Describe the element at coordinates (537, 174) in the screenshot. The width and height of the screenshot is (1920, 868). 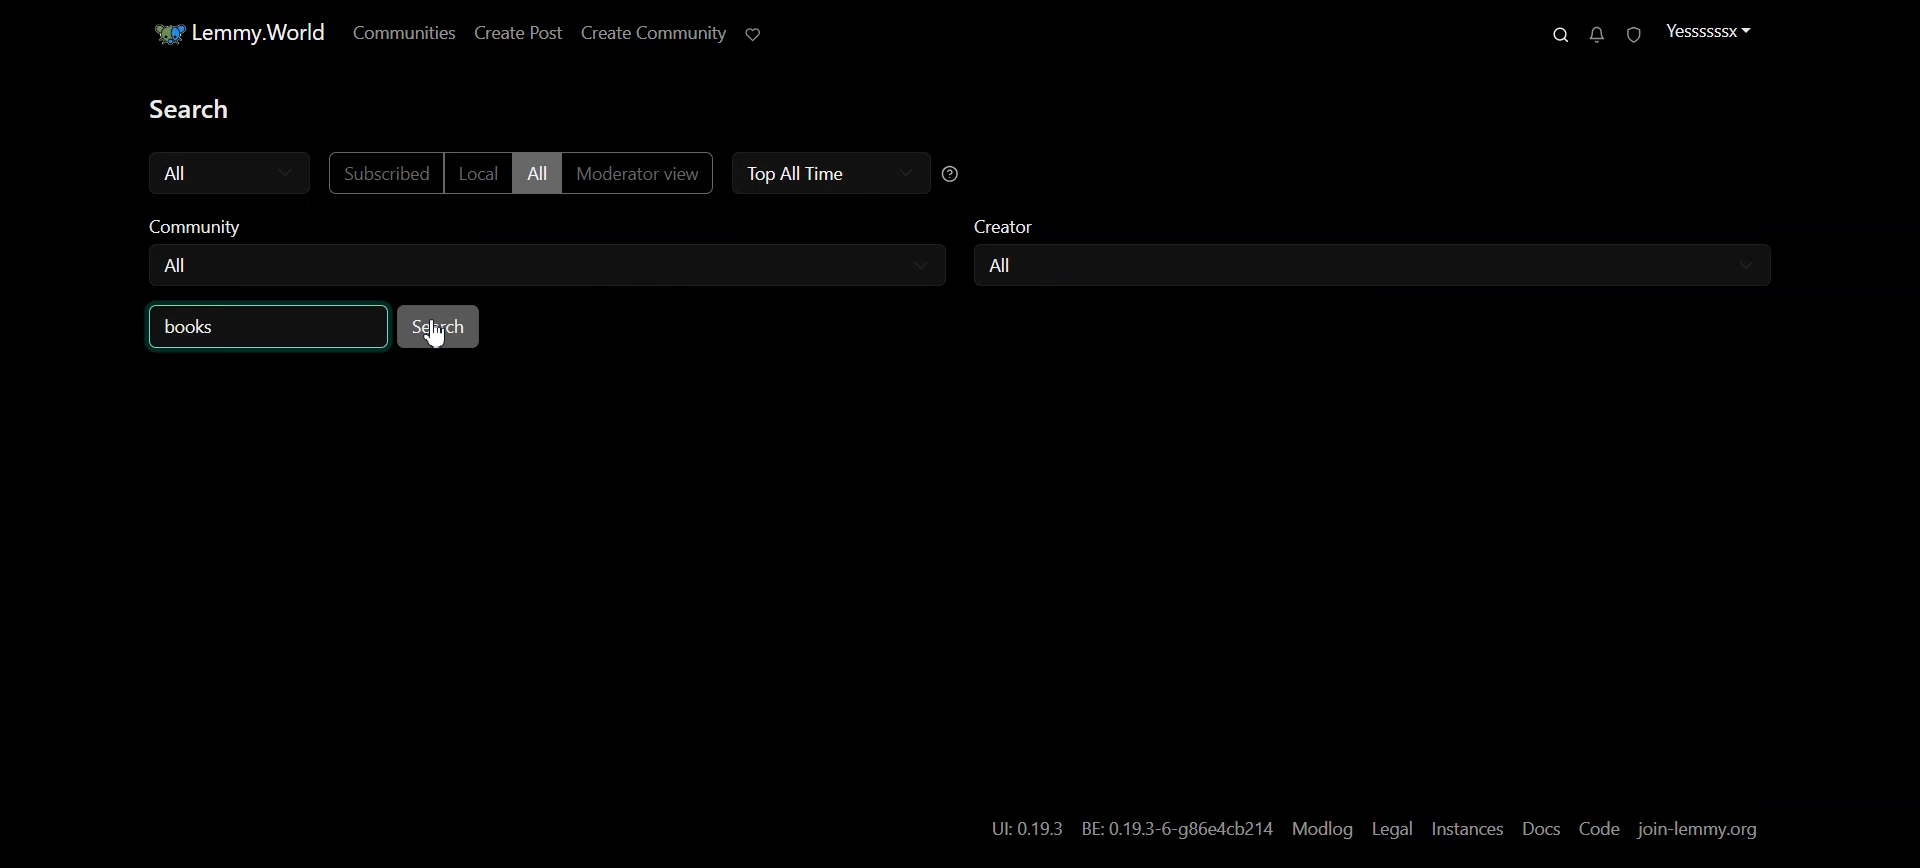
I see `All` at that location.